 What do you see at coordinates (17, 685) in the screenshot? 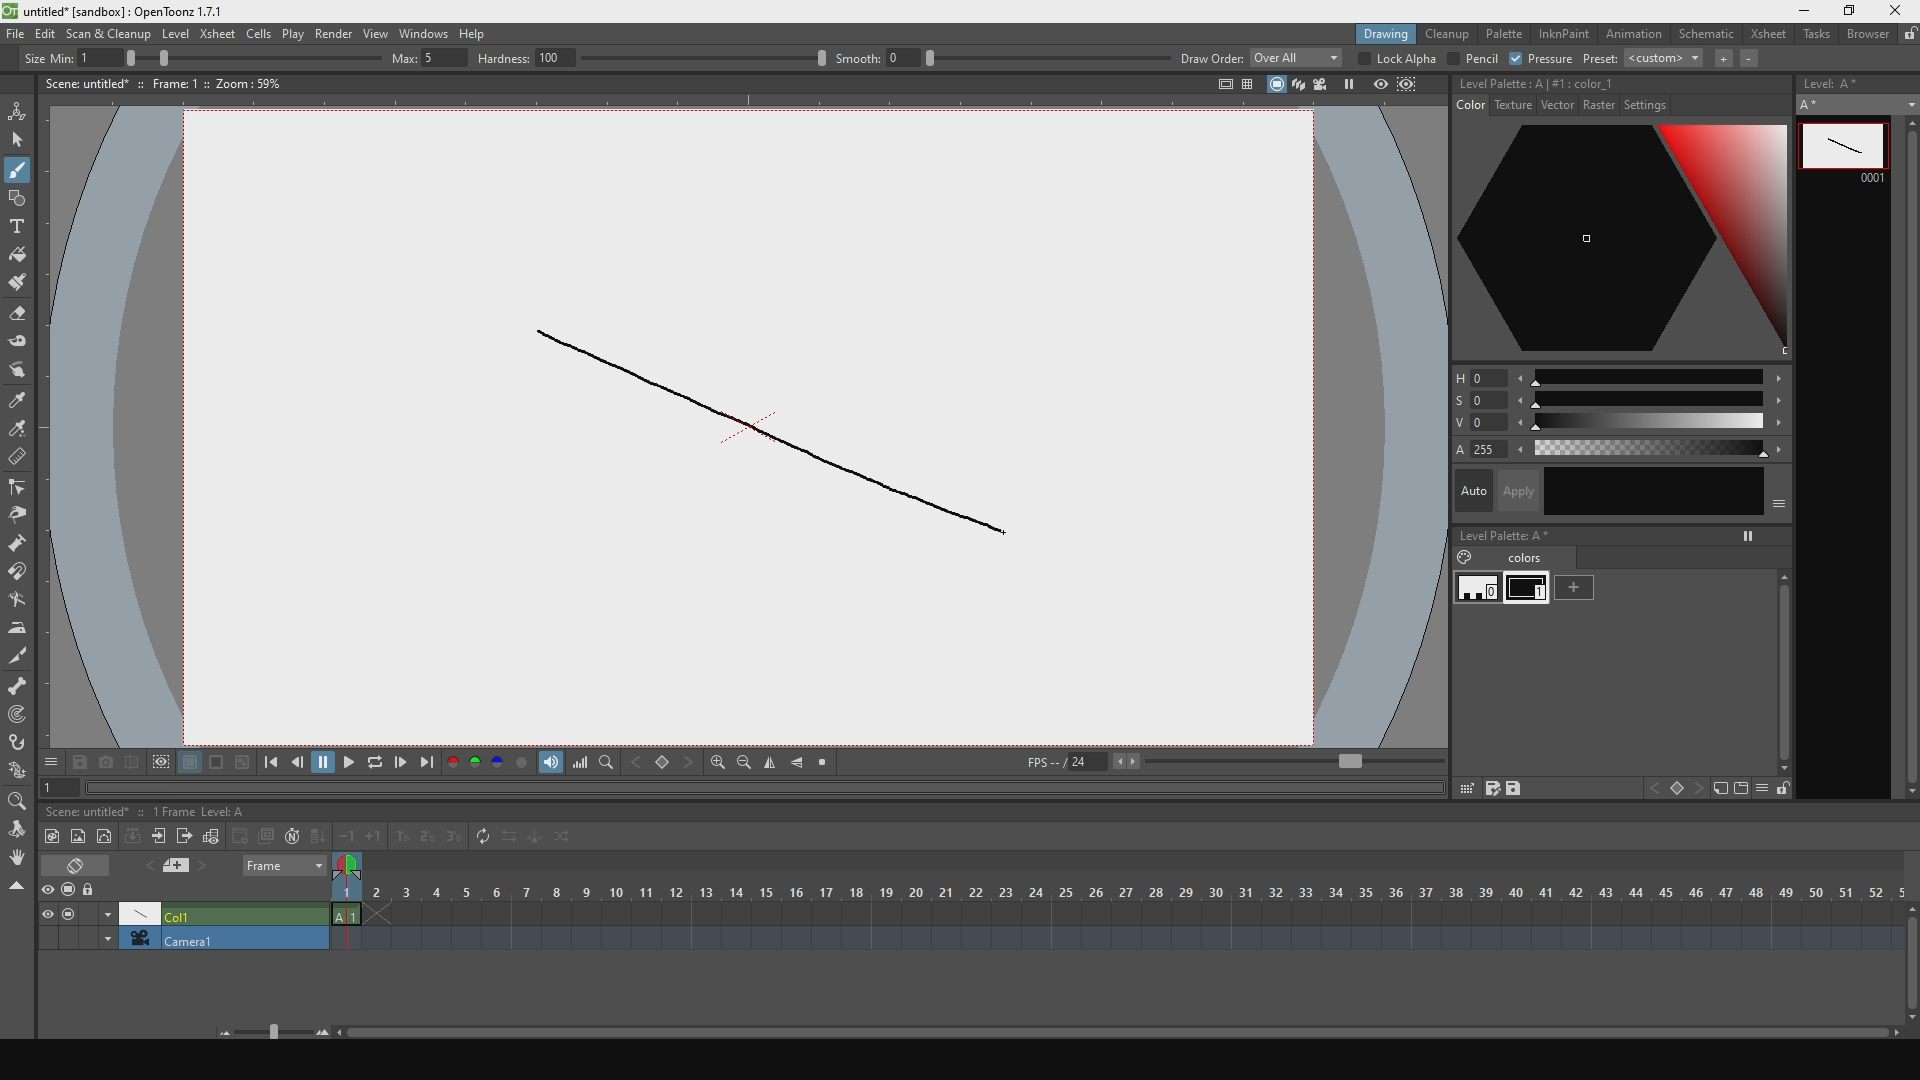
I see `scheleton` at bounding box center [17, 685].